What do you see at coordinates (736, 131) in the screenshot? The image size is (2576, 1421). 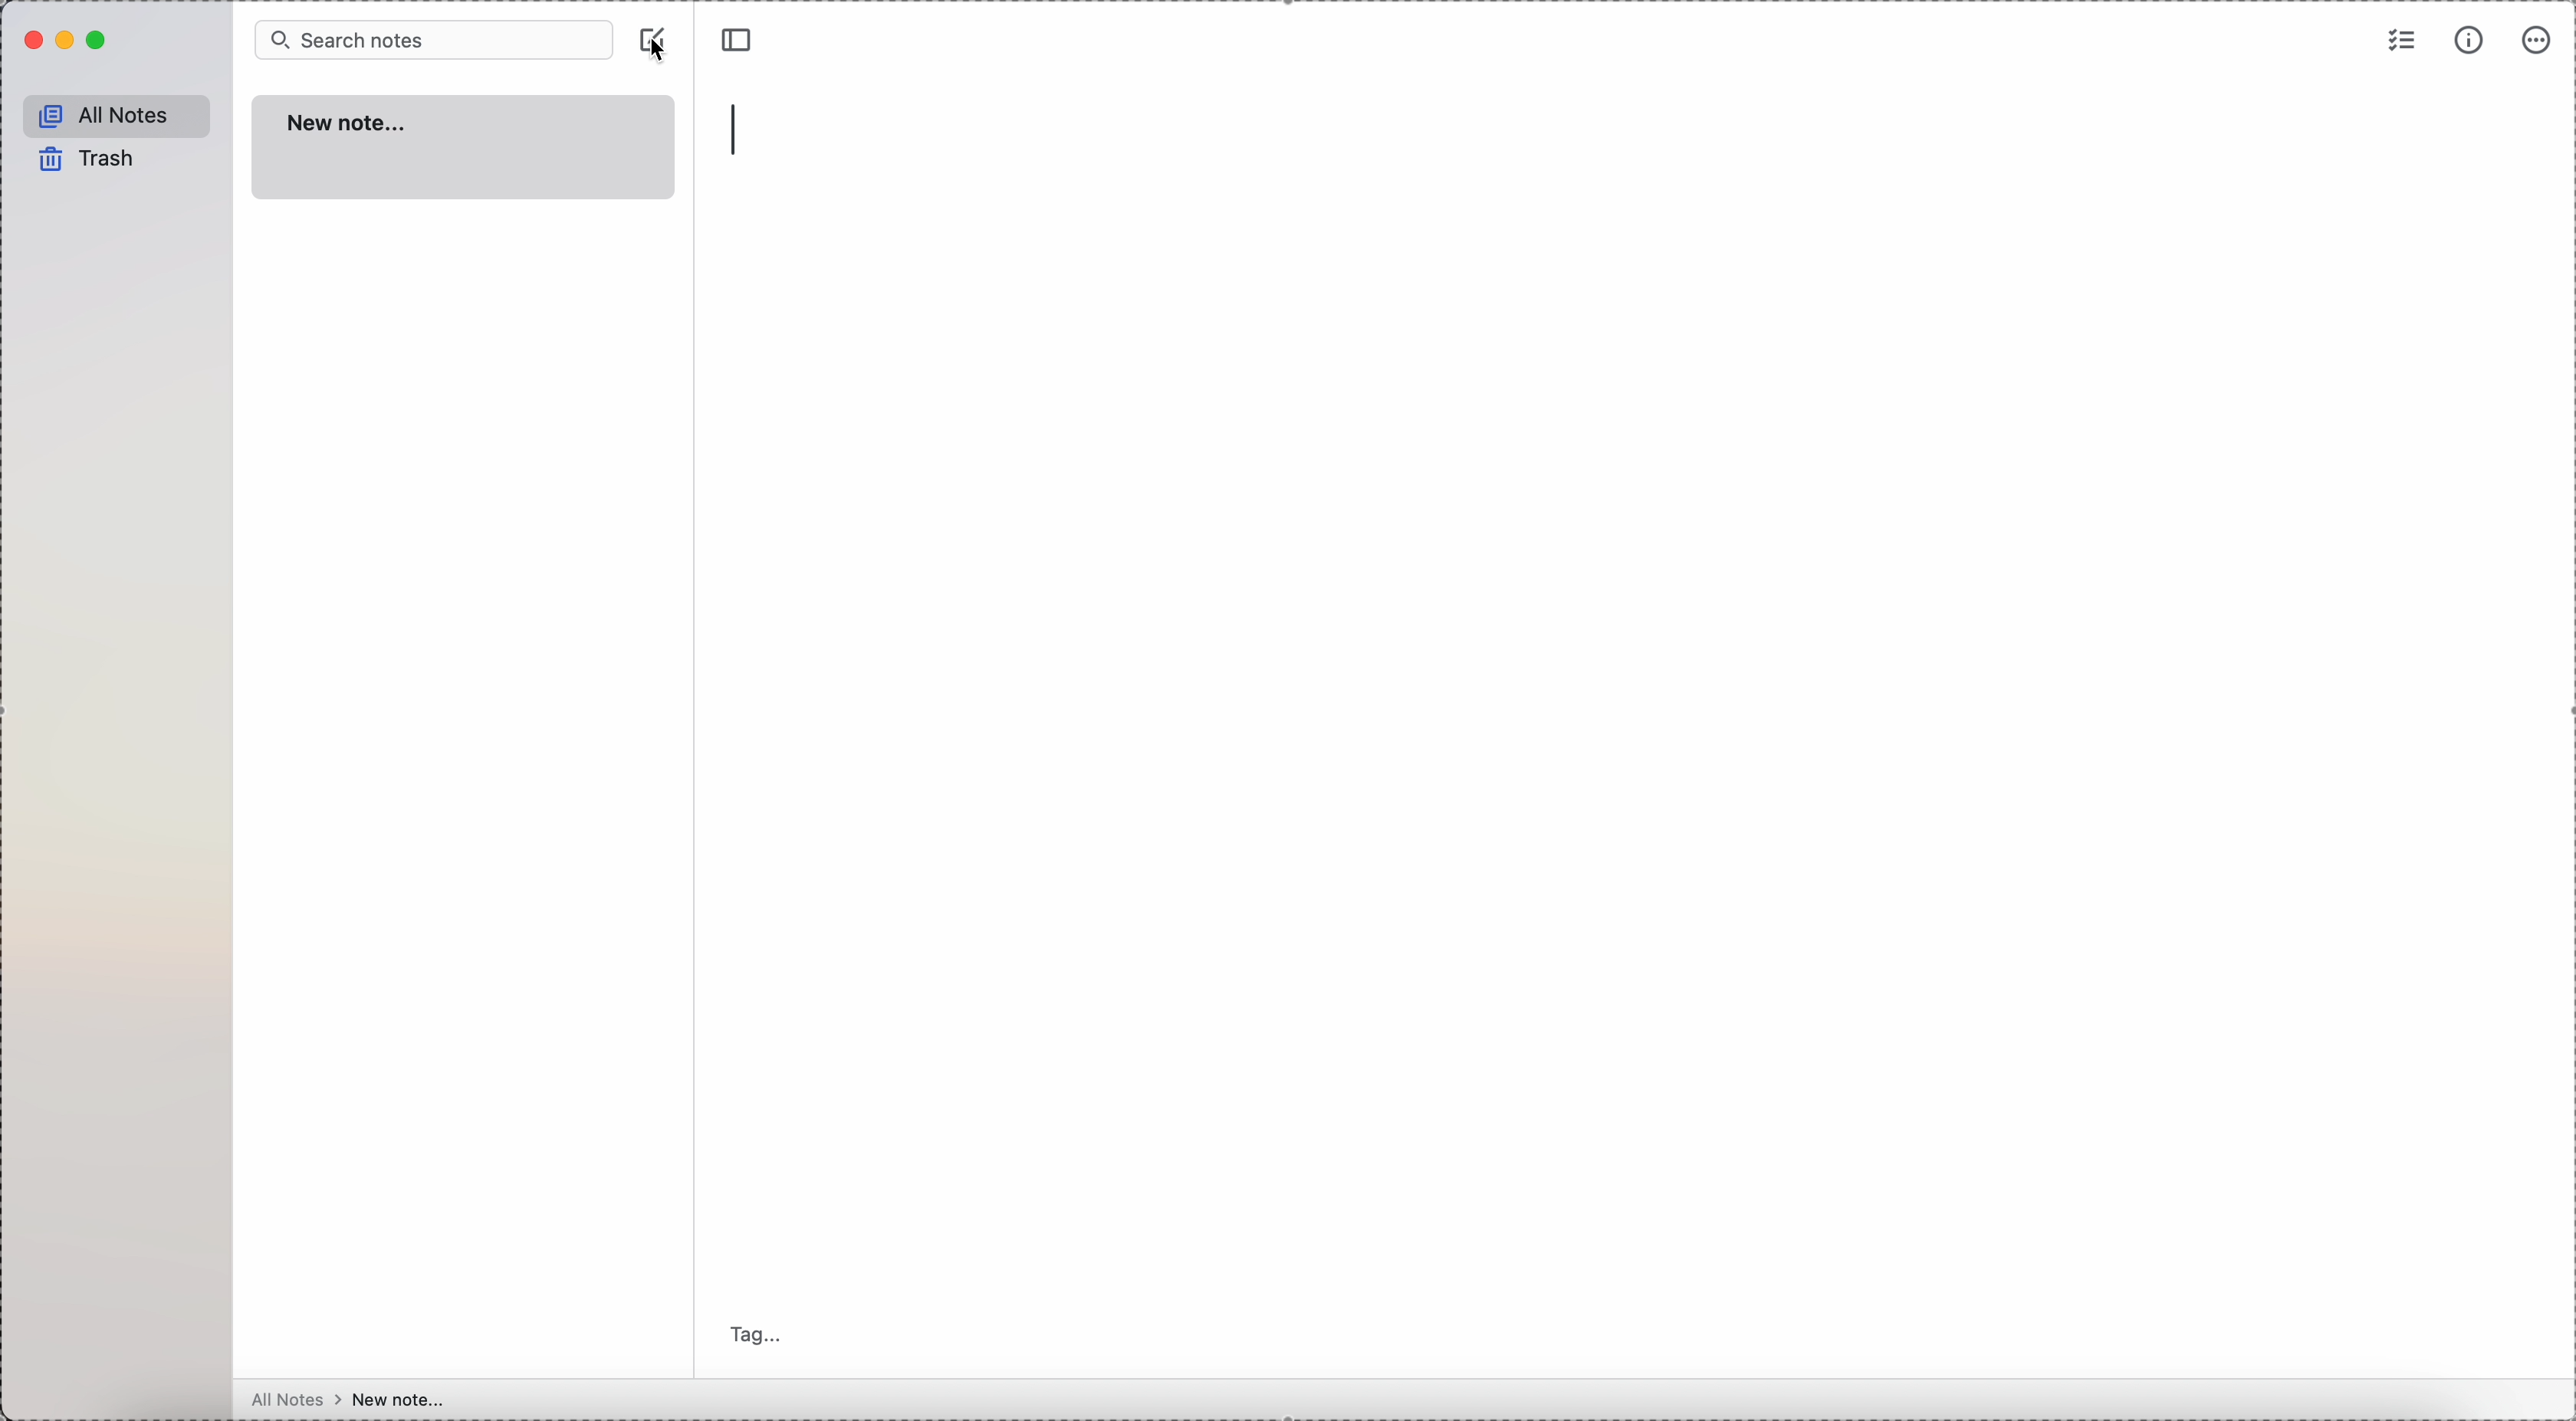 I see `type title` at bounding box center [736, 131].